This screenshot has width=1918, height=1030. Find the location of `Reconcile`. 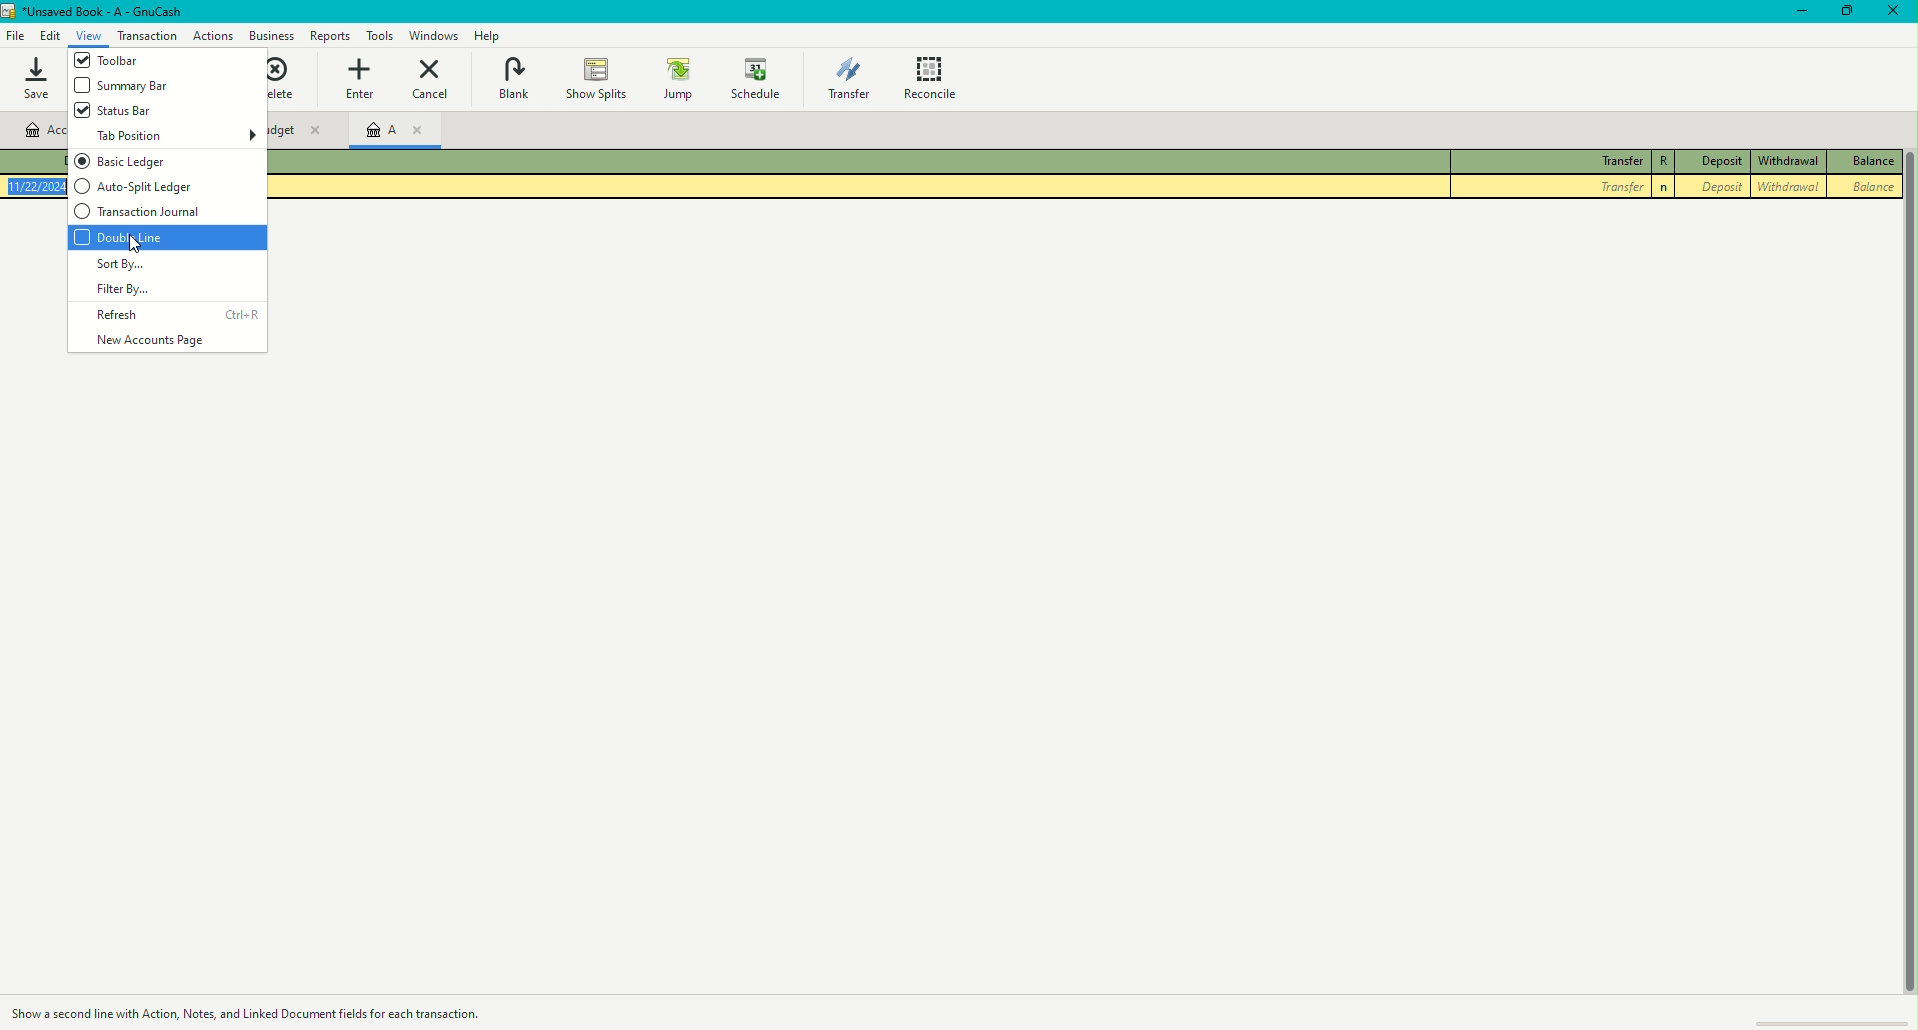

Reconcile is located at coordinates (933, 76).